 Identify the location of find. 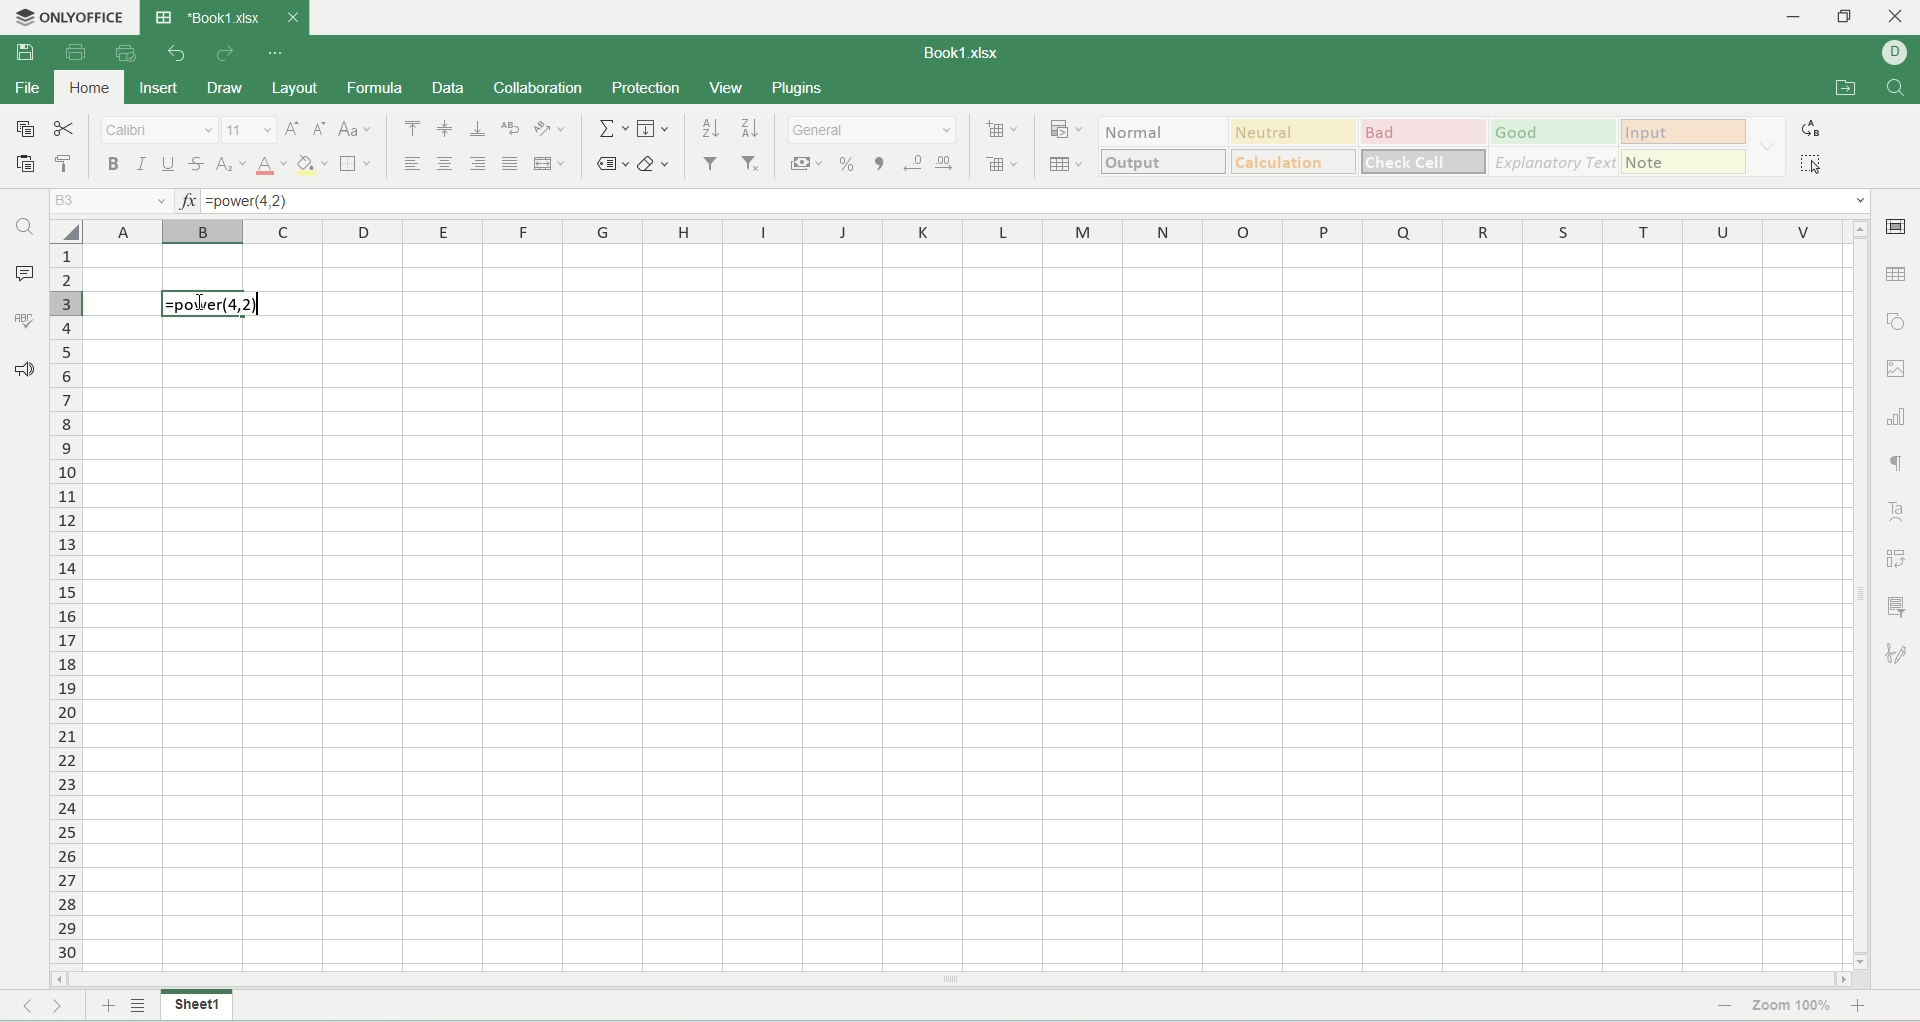
(1897, 89).